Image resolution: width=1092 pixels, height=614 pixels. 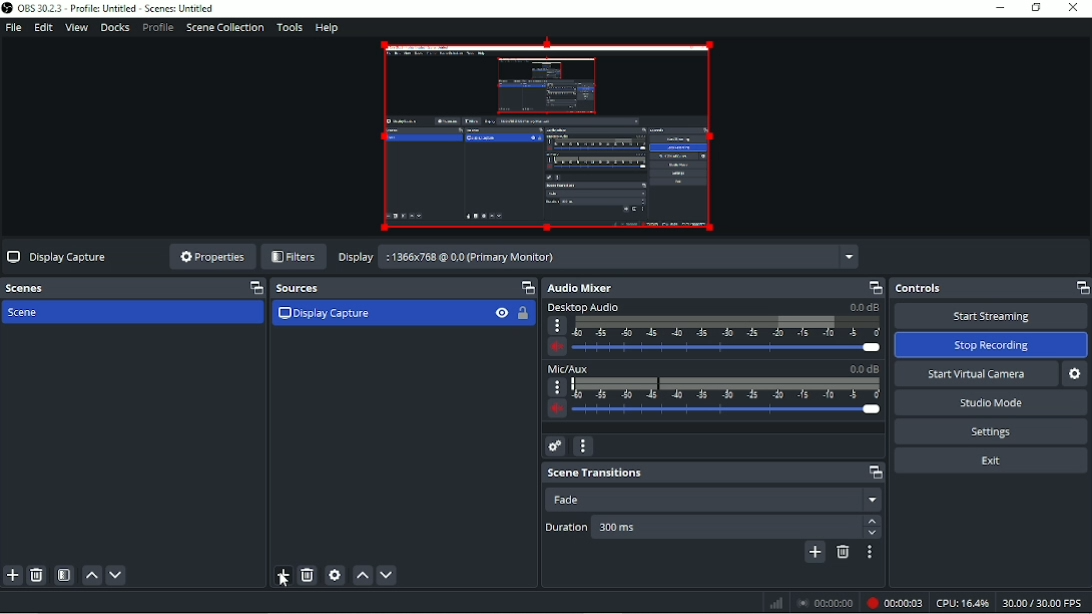 What do you see at coordinates (386, 575) in the screenshot?
I see `Move source (s) down ` at bounding box center [386, 575].